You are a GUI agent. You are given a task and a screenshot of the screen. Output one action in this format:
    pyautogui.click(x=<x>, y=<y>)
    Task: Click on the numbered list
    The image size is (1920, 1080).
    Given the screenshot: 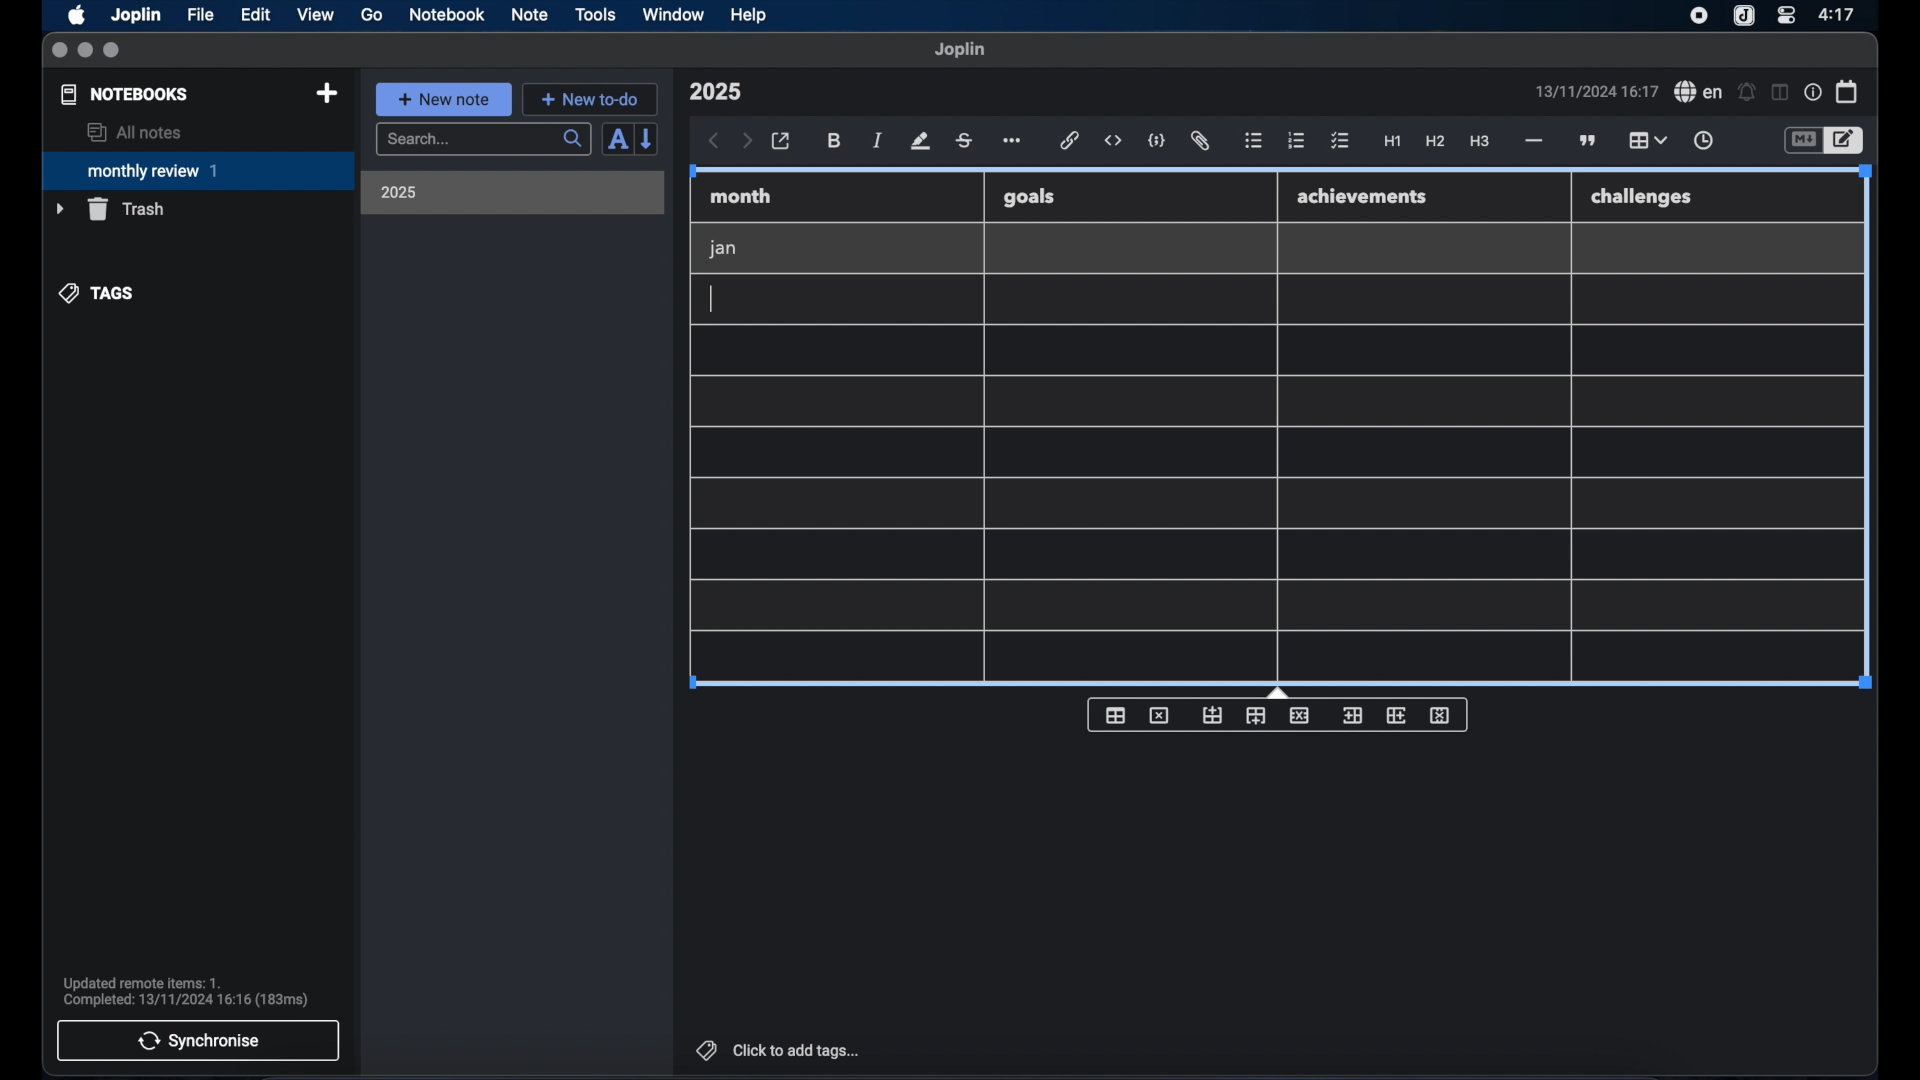 What is the action you would take?
    pyautogui.click(x=1296, y=140)
    